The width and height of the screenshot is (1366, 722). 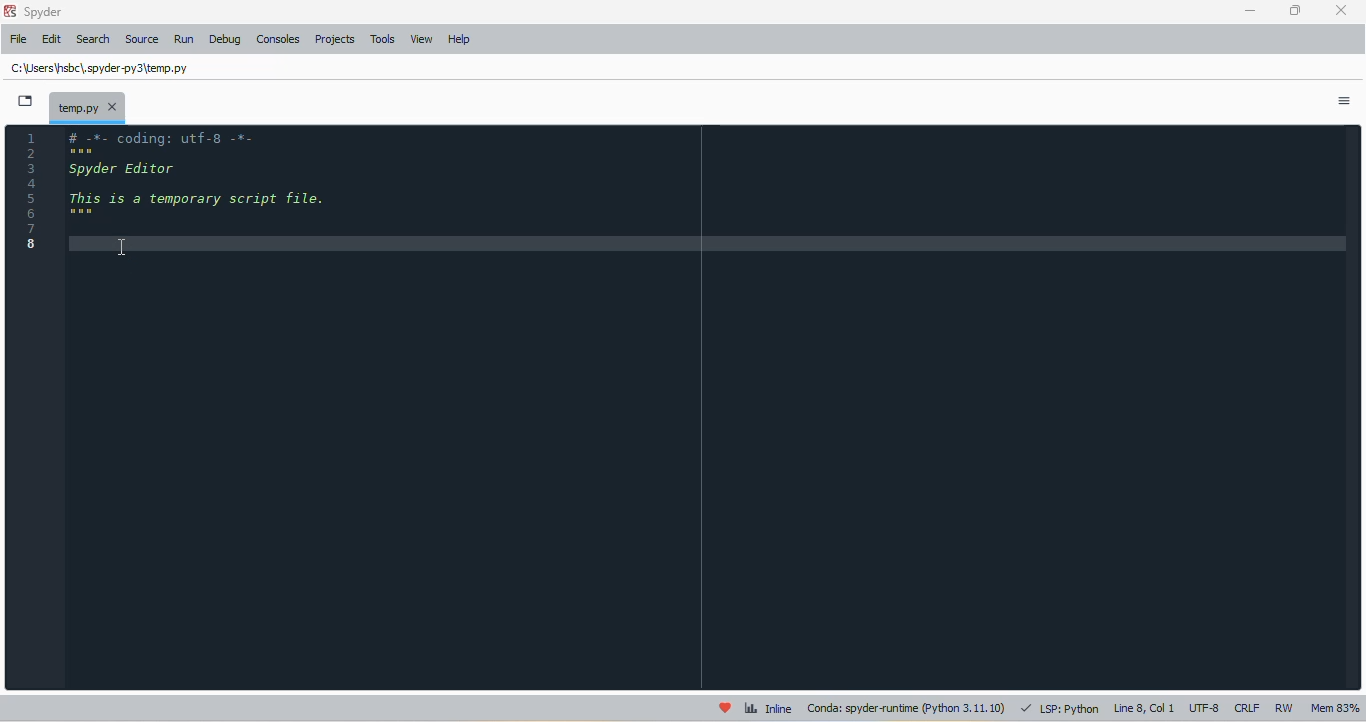 What do you see at coordinates (184, 39) in the screenshot?
I see `run` at bounding box center [184, 39].